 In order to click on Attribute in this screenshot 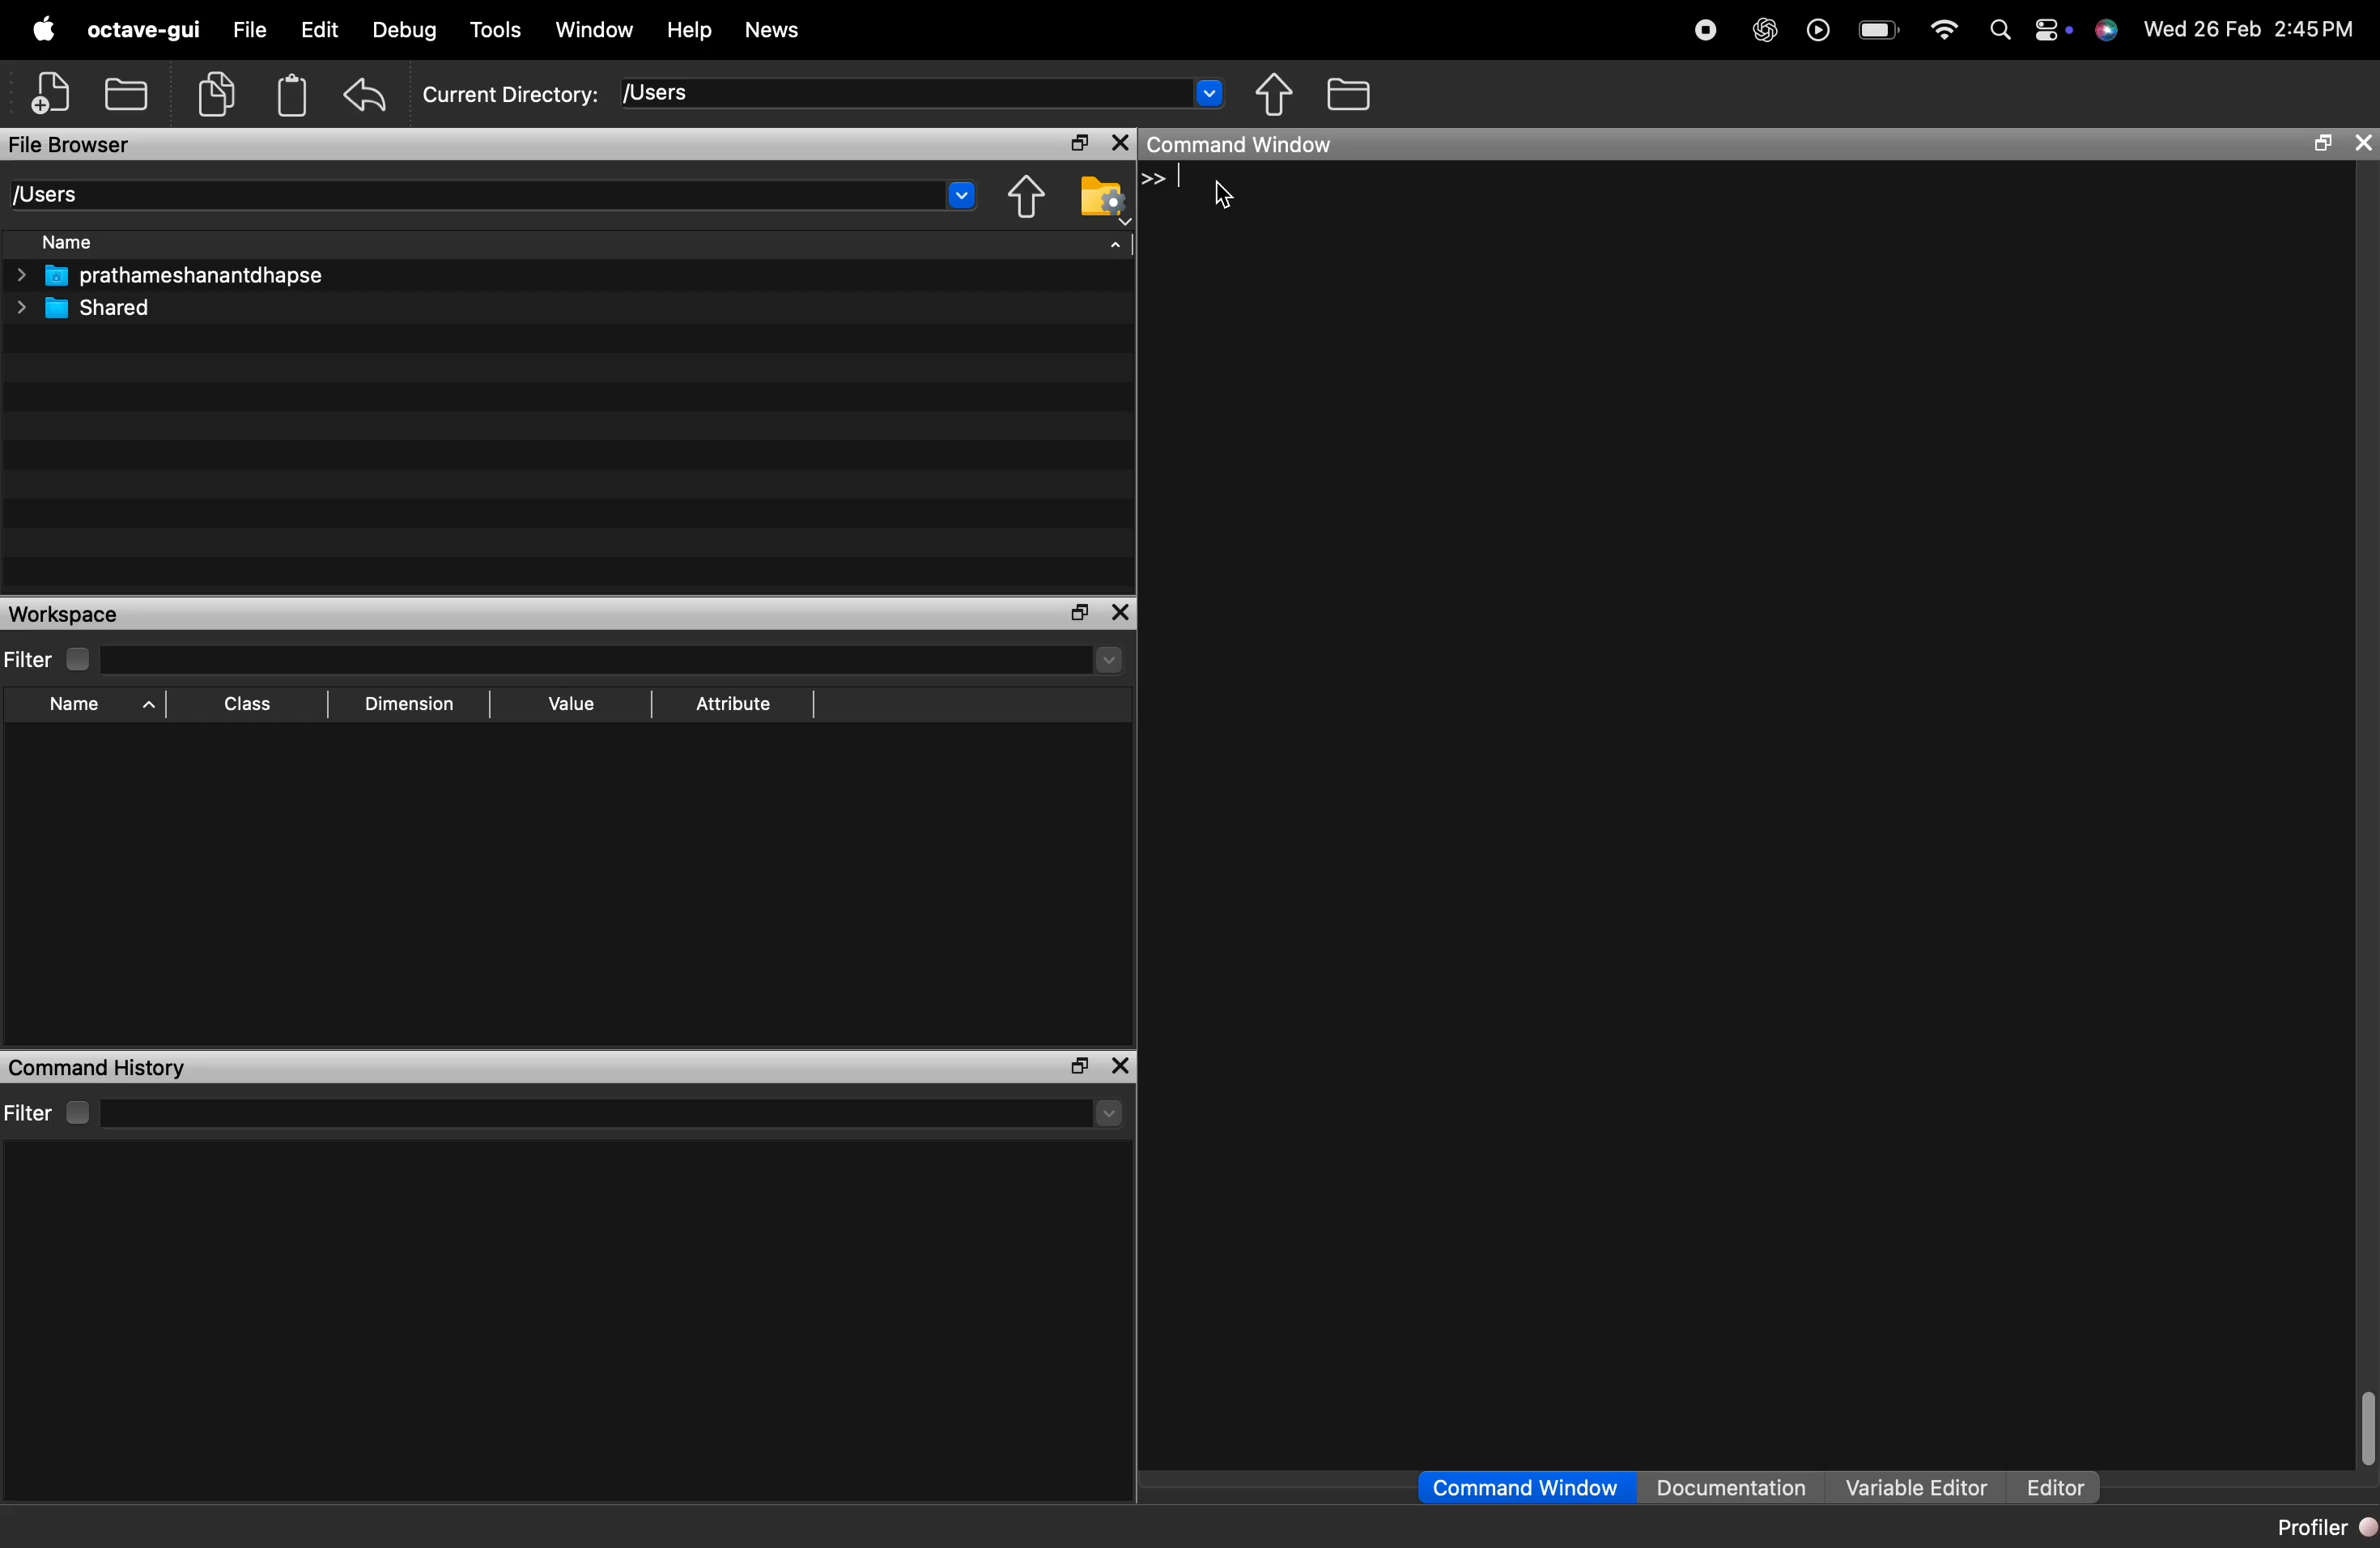, I will do `click(740, 703)`.